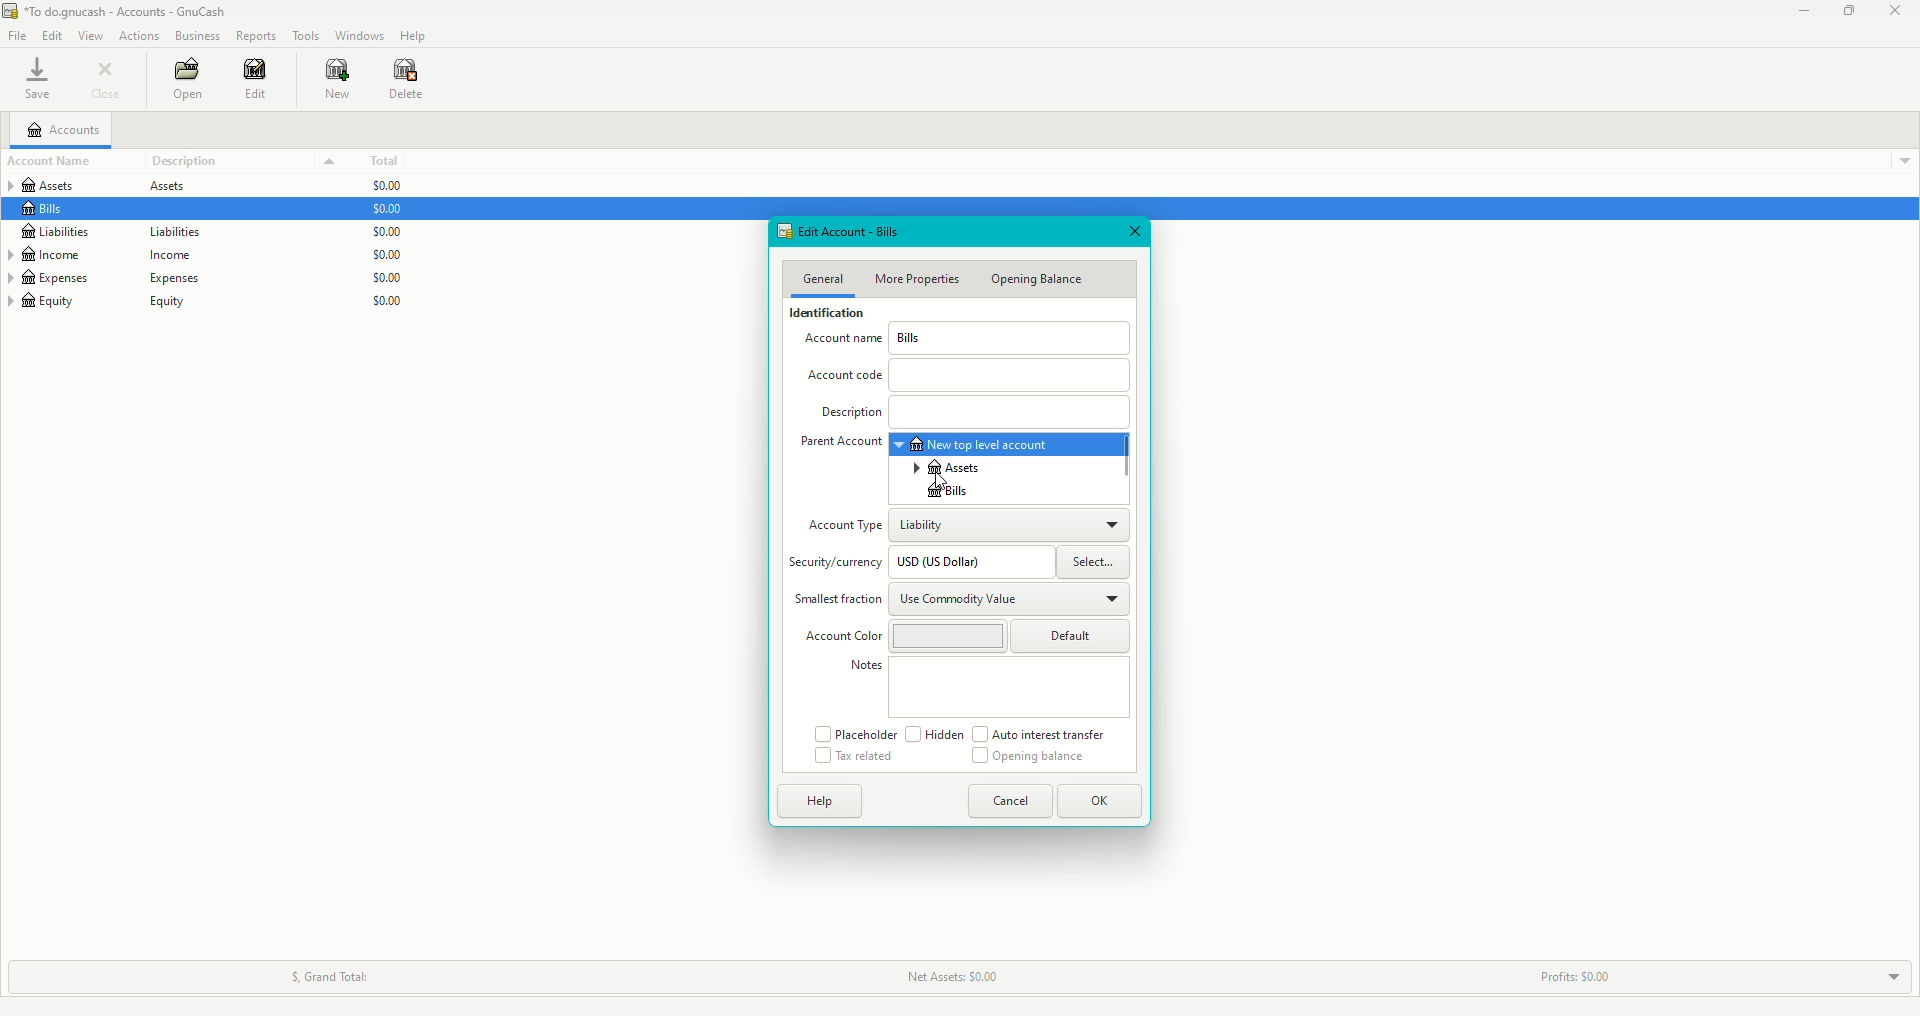 Image resolution: width=1920 pixels, height=1016 pixels. I want to click on Drop down, so click(1890, 978).